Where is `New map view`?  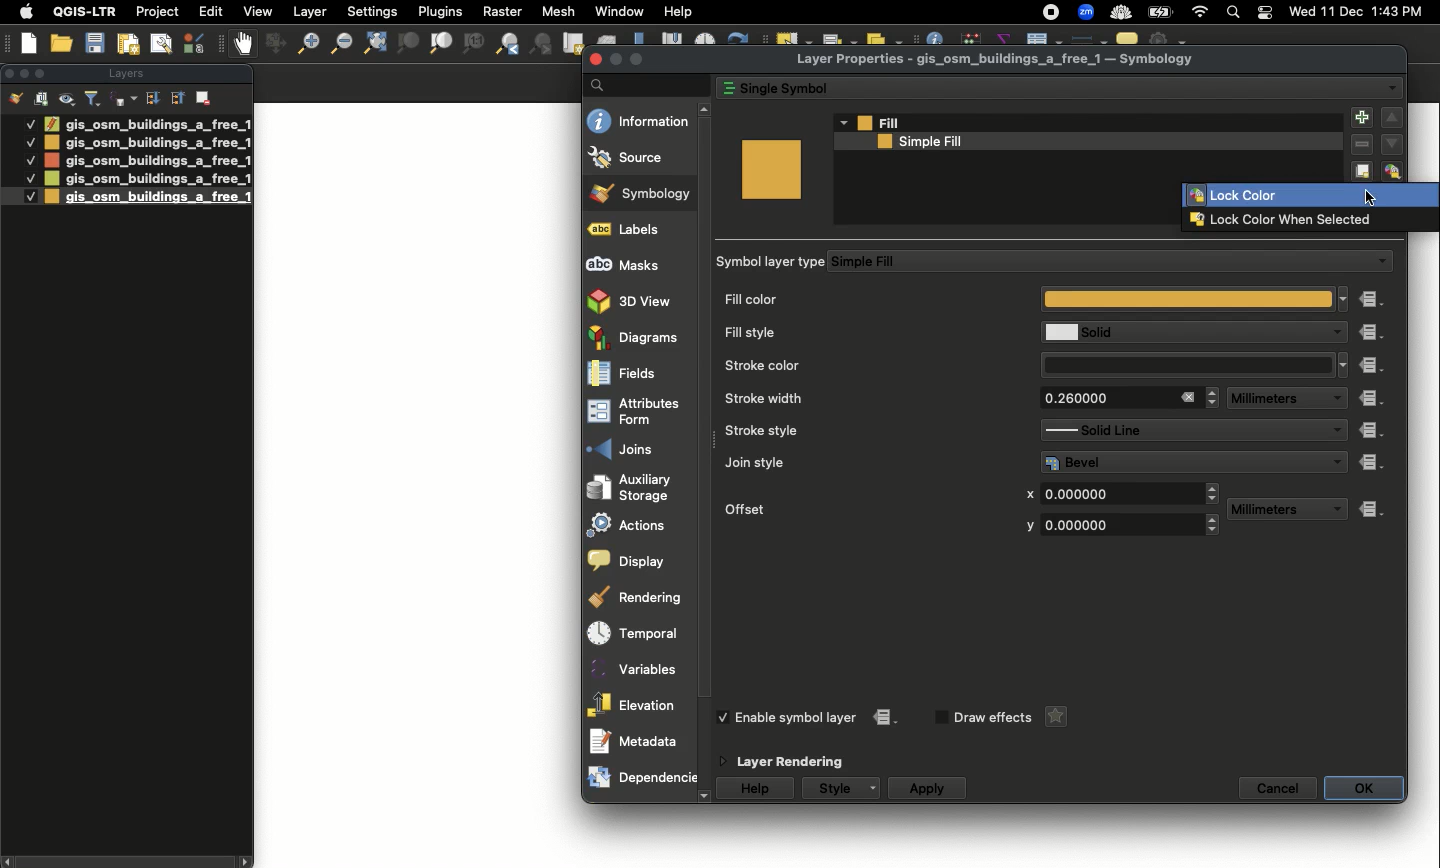
New map view is located at coordinates (572, 44).